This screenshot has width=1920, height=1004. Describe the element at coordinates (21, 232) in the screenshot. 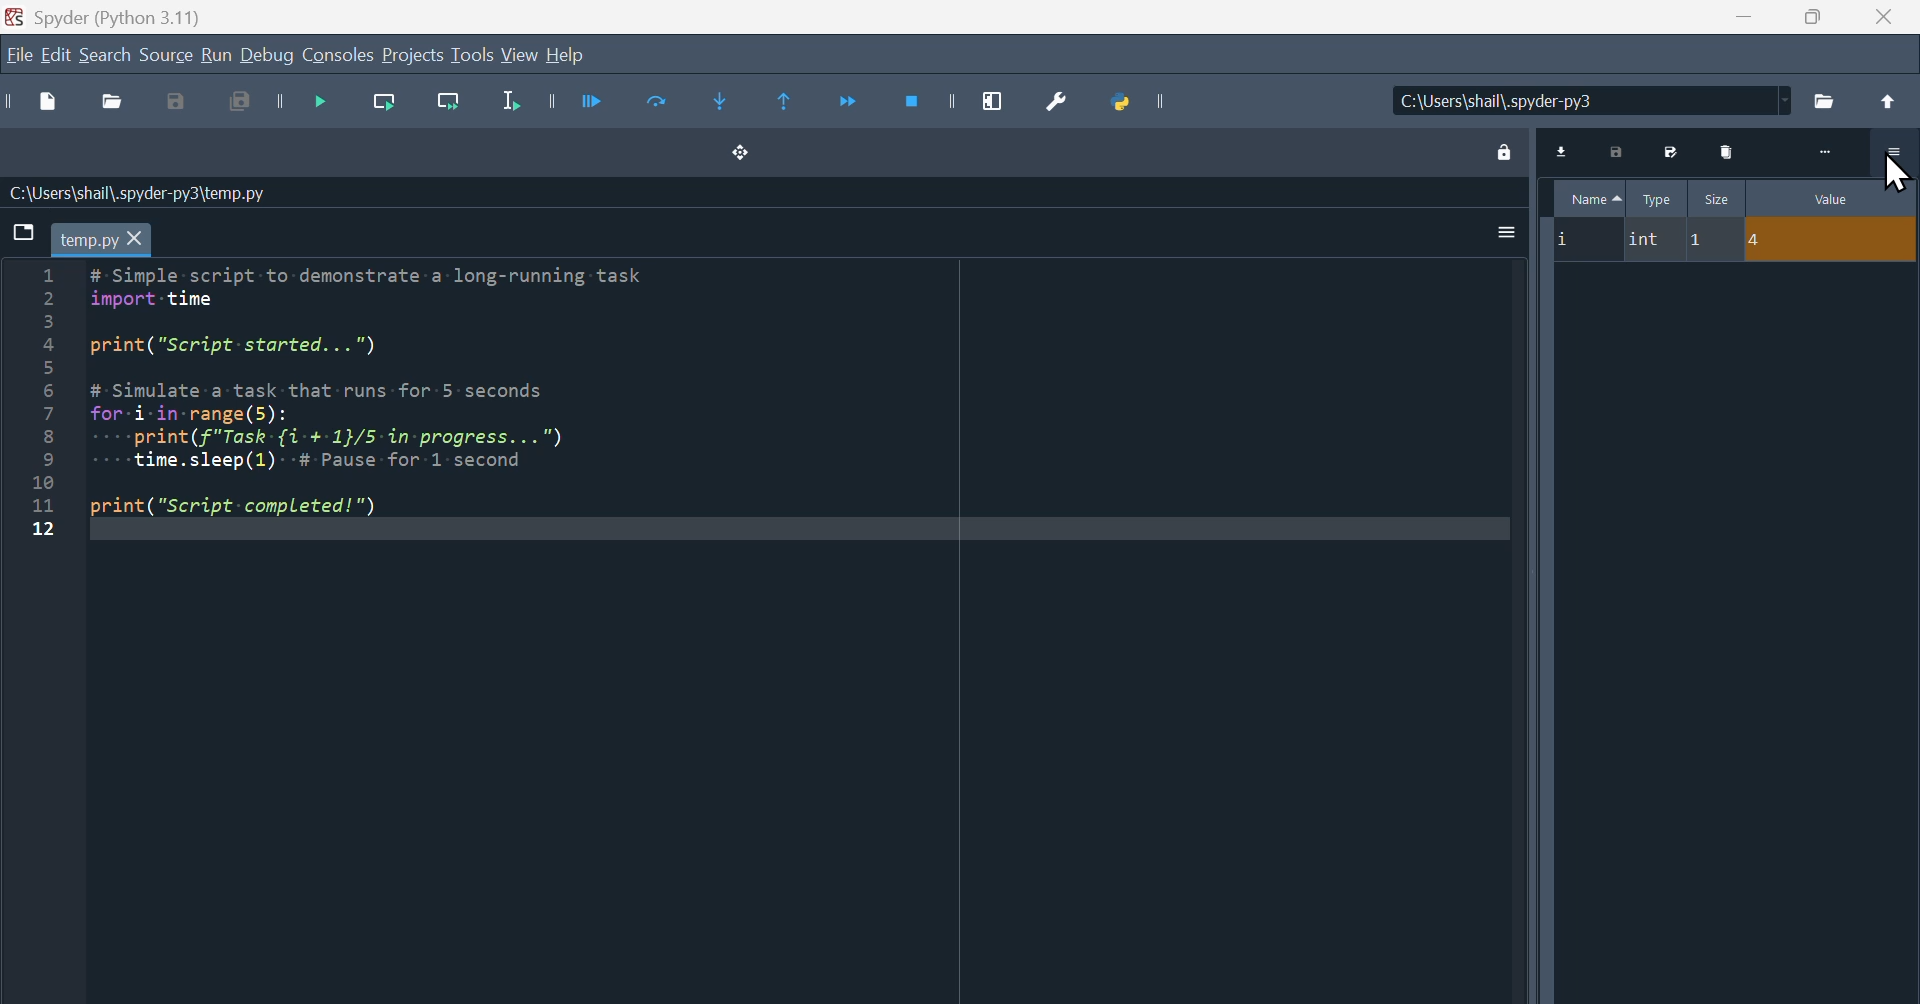

I see `Browse Tabs` at that location.